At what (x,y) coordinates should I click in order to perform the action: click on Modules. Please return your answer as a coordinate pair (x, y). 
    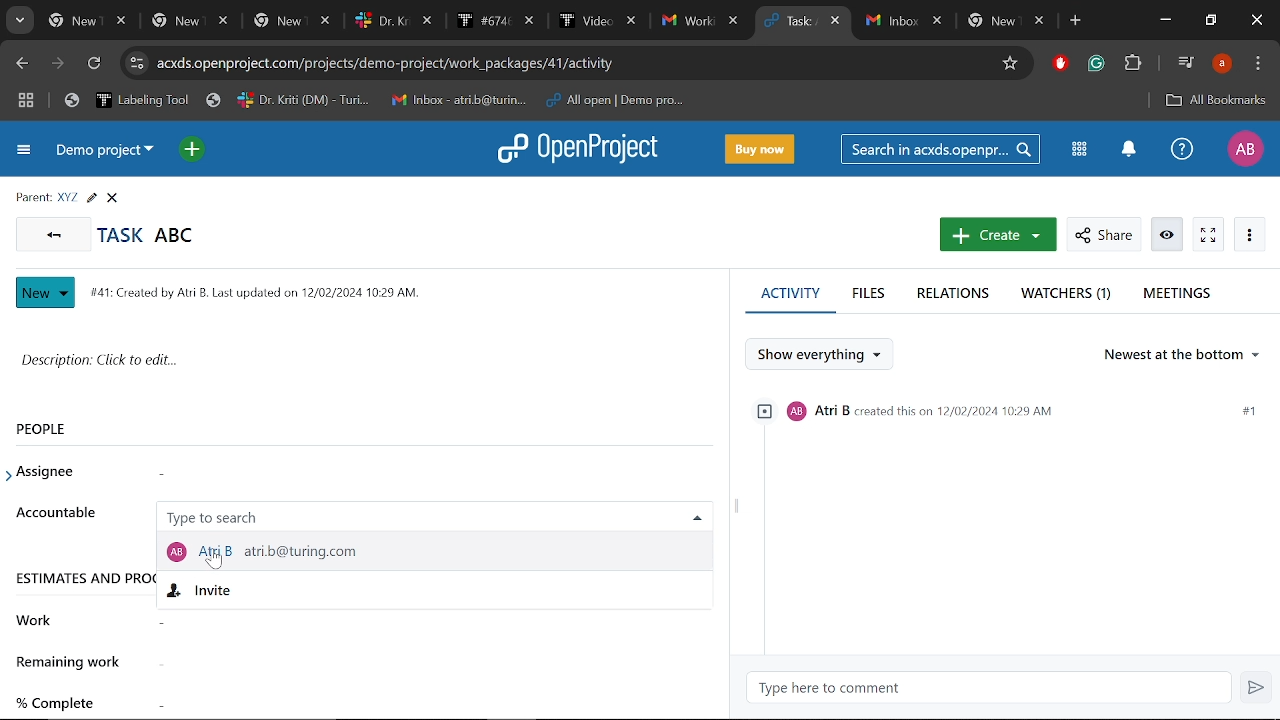
    Looking at the image, I should click on (1081, 151).